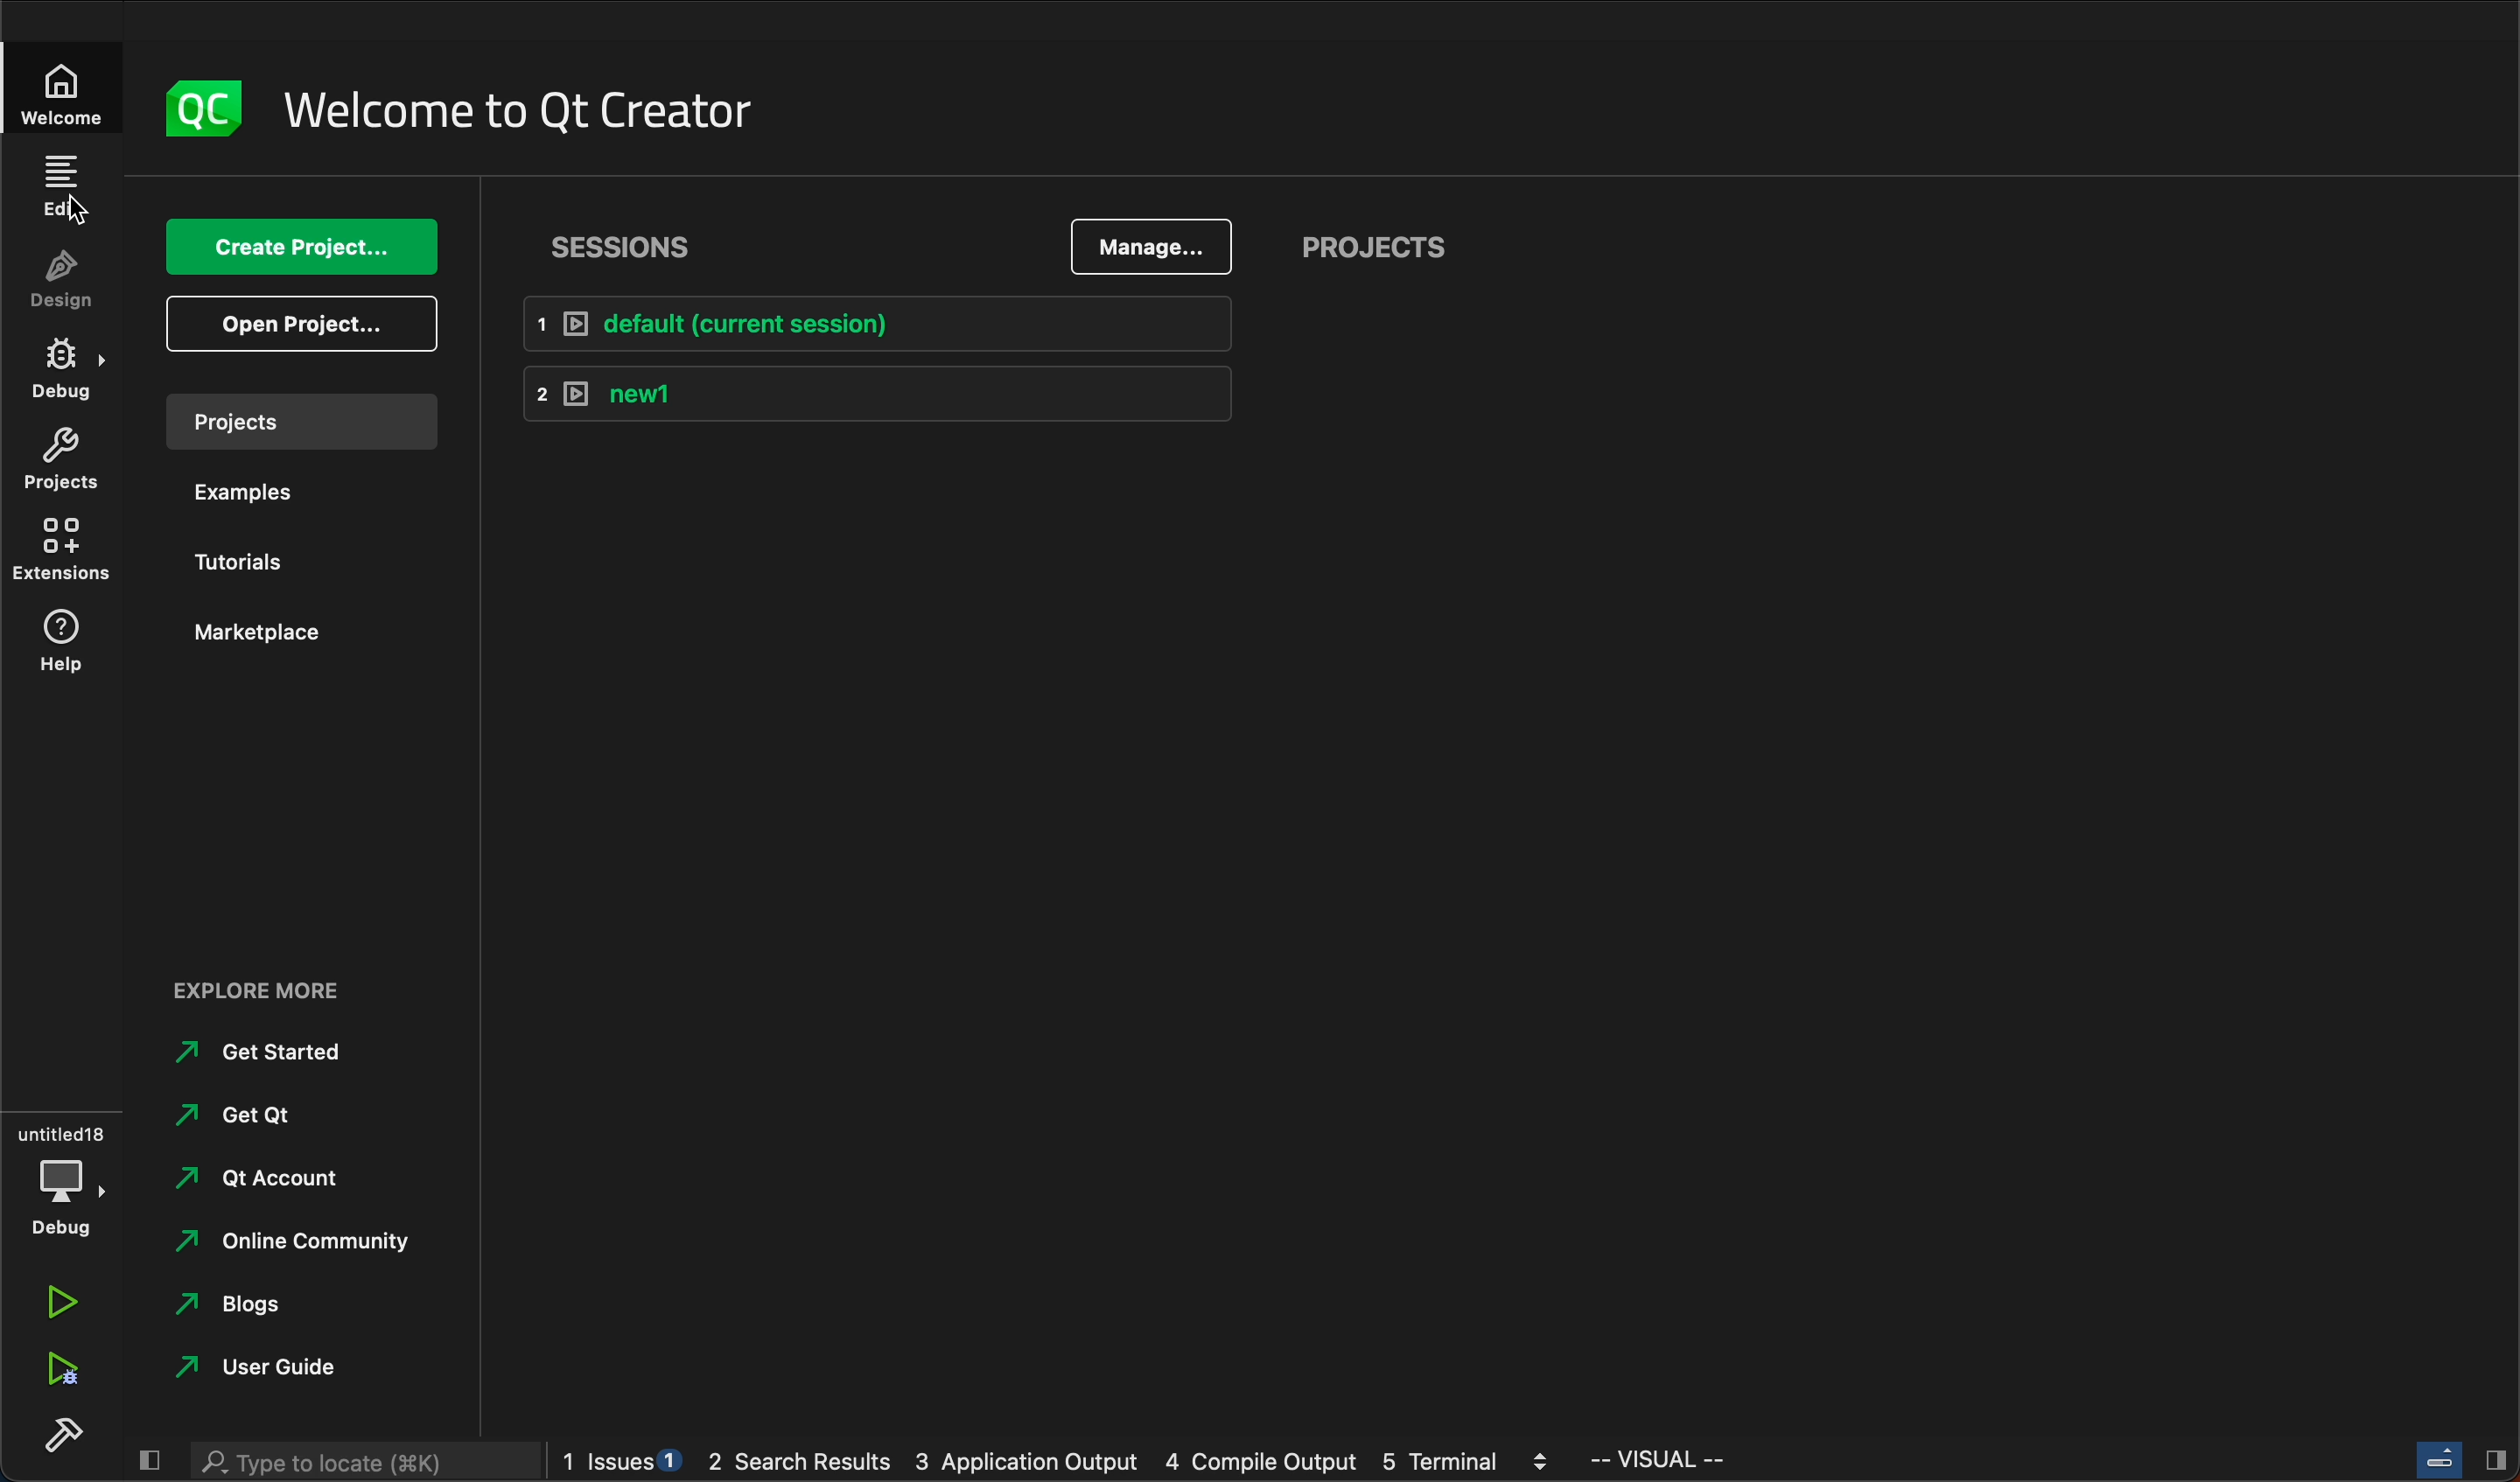  What do you see at coordinates (629, 240) in the screenshot?
I see `sessions` at bounding box center [629, 240].